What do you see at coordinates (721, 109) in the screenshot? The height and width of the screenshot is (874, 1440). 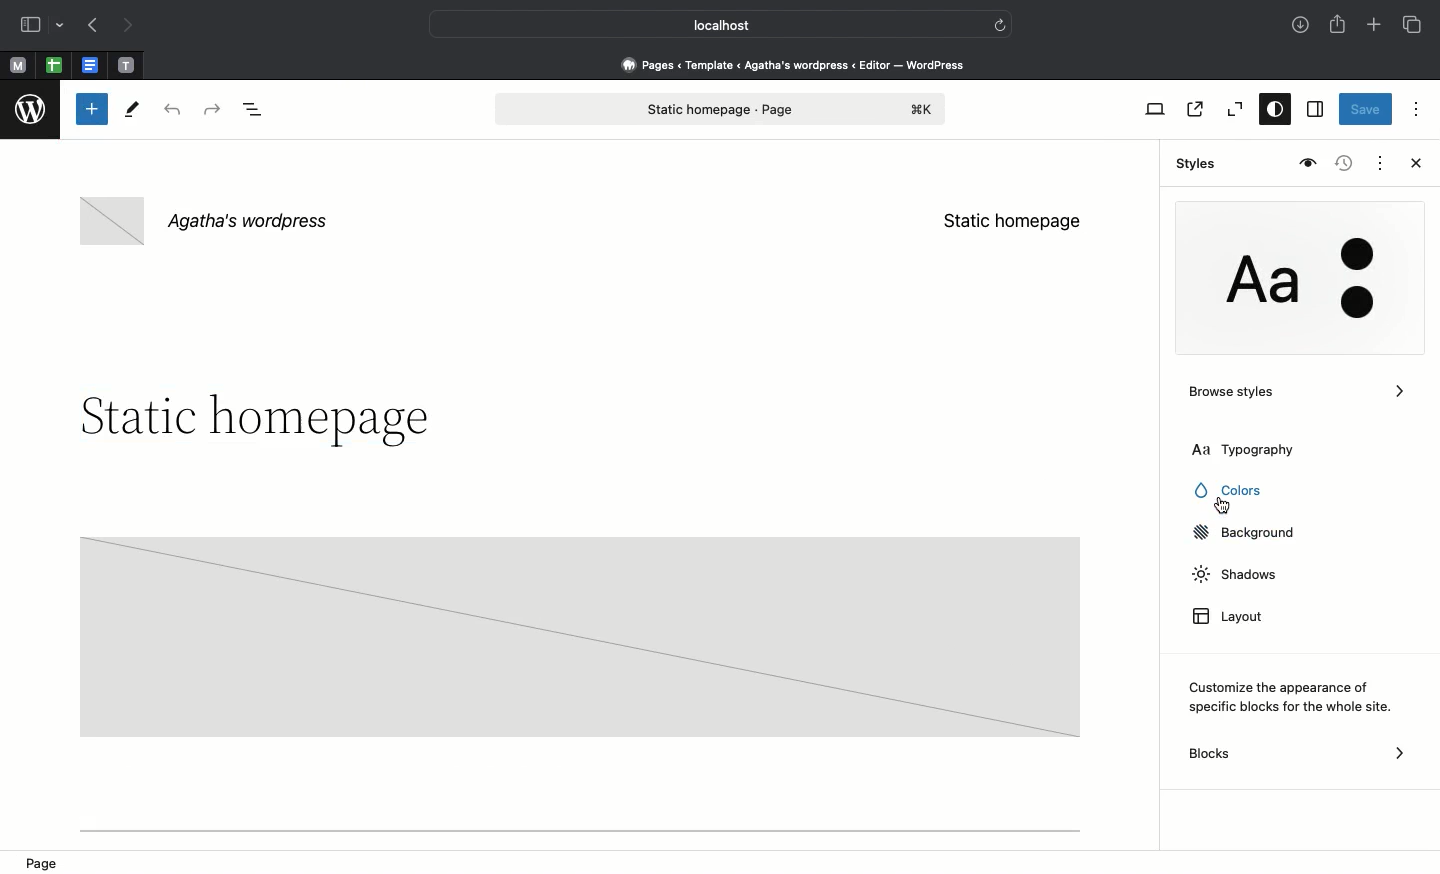 I see `Page` at bounding box center [721, 109].